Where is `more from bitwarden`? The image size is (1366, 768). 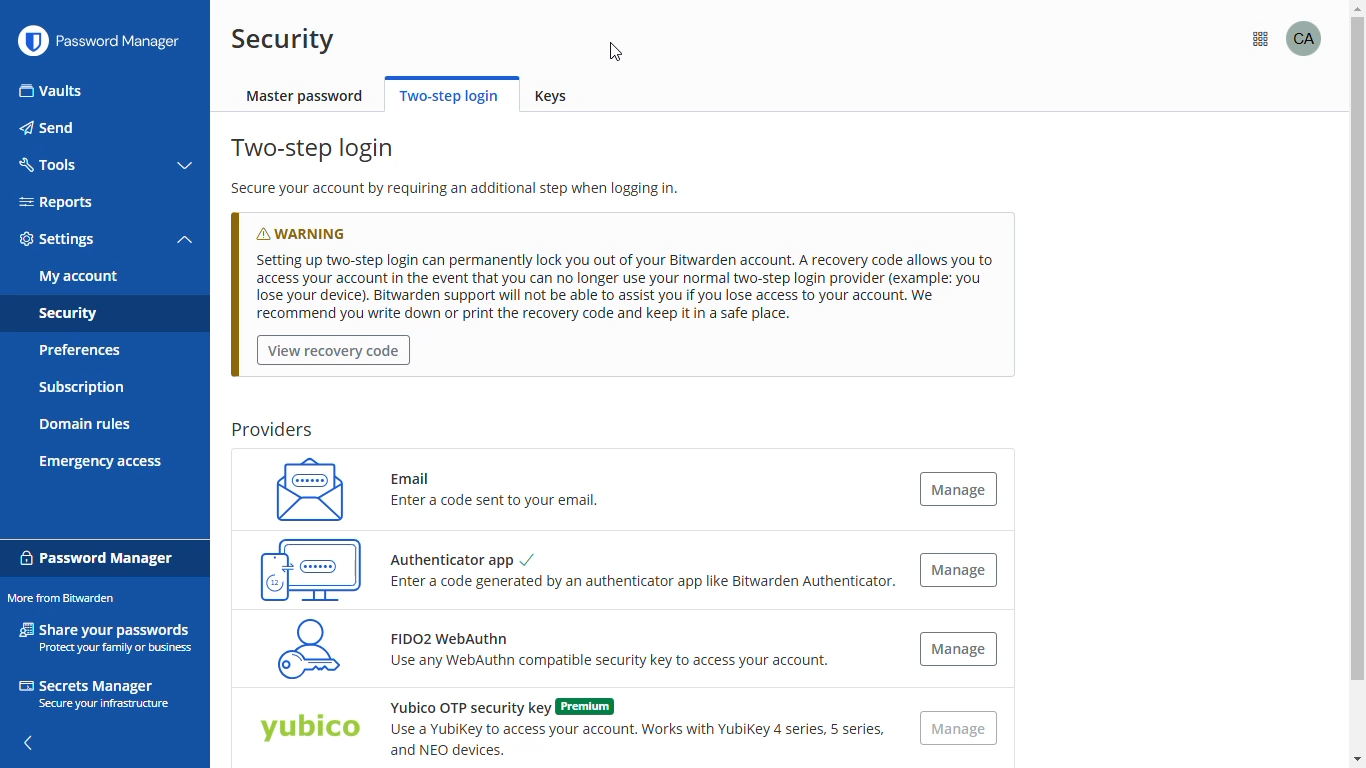
more from bitwarden is located at coordinates (60, 598).